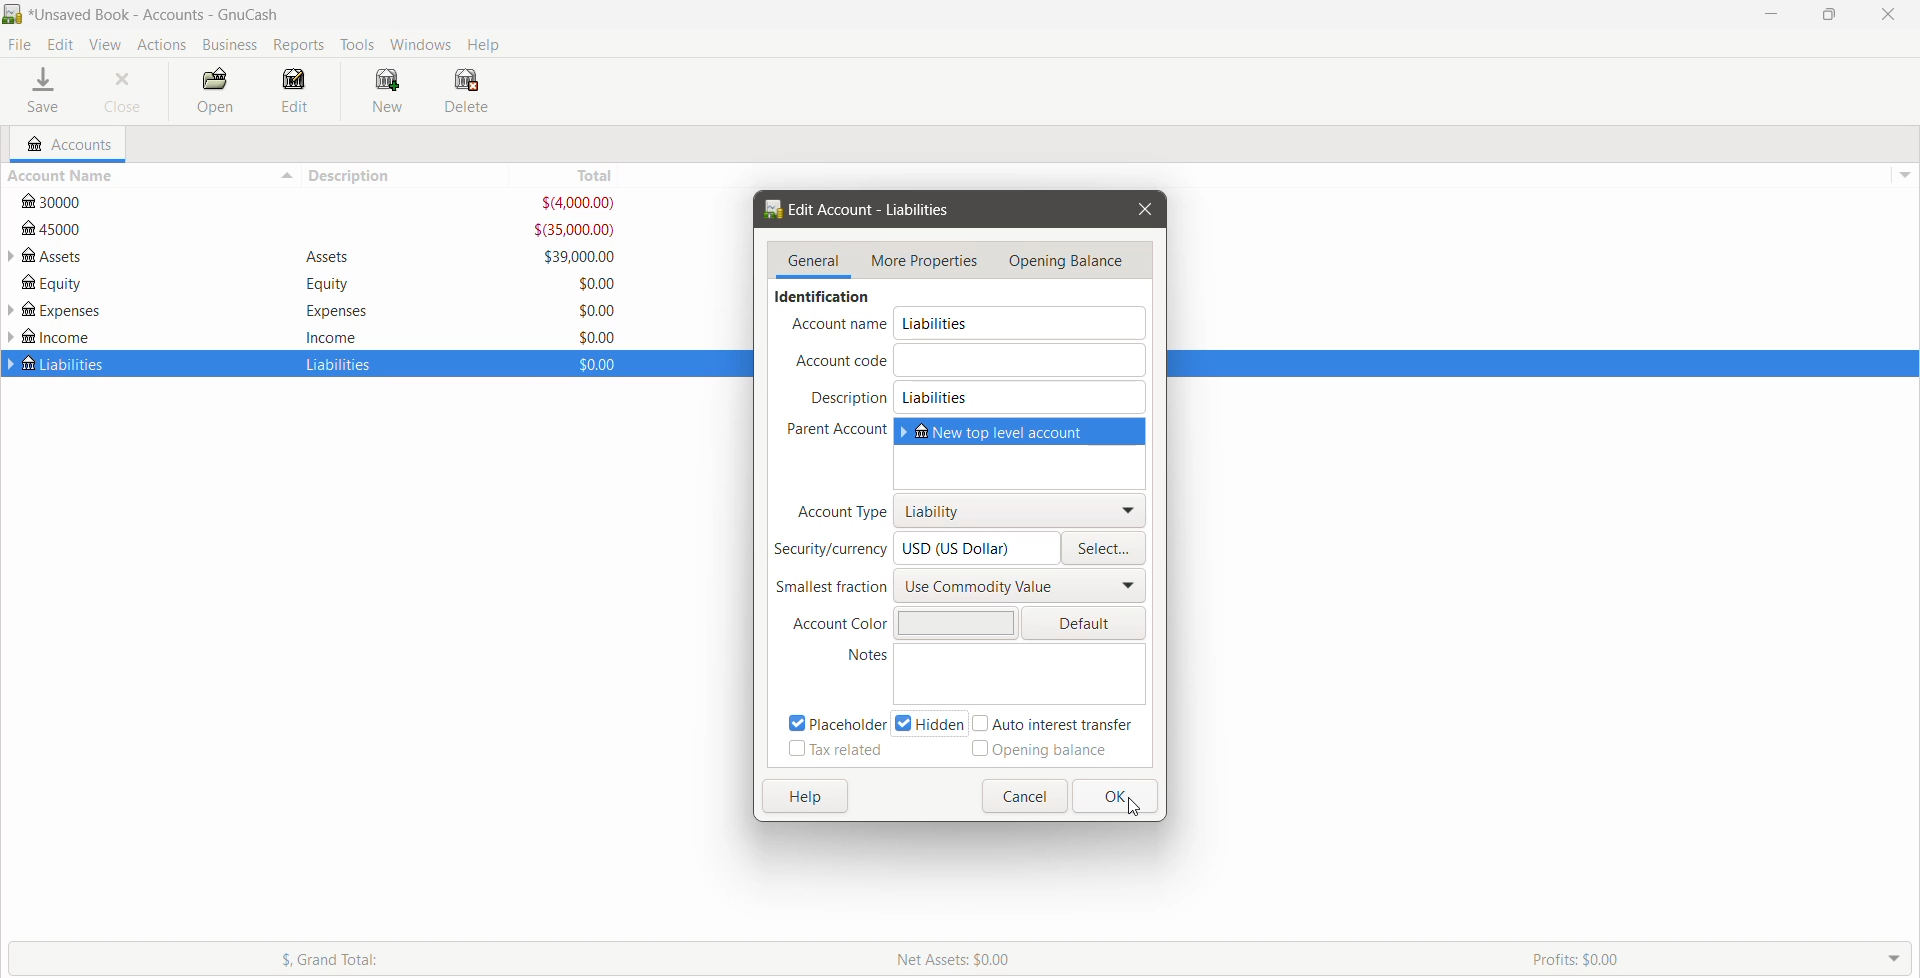 The image size is (1920, 978). I want to click on Edit, so click(296, 92).